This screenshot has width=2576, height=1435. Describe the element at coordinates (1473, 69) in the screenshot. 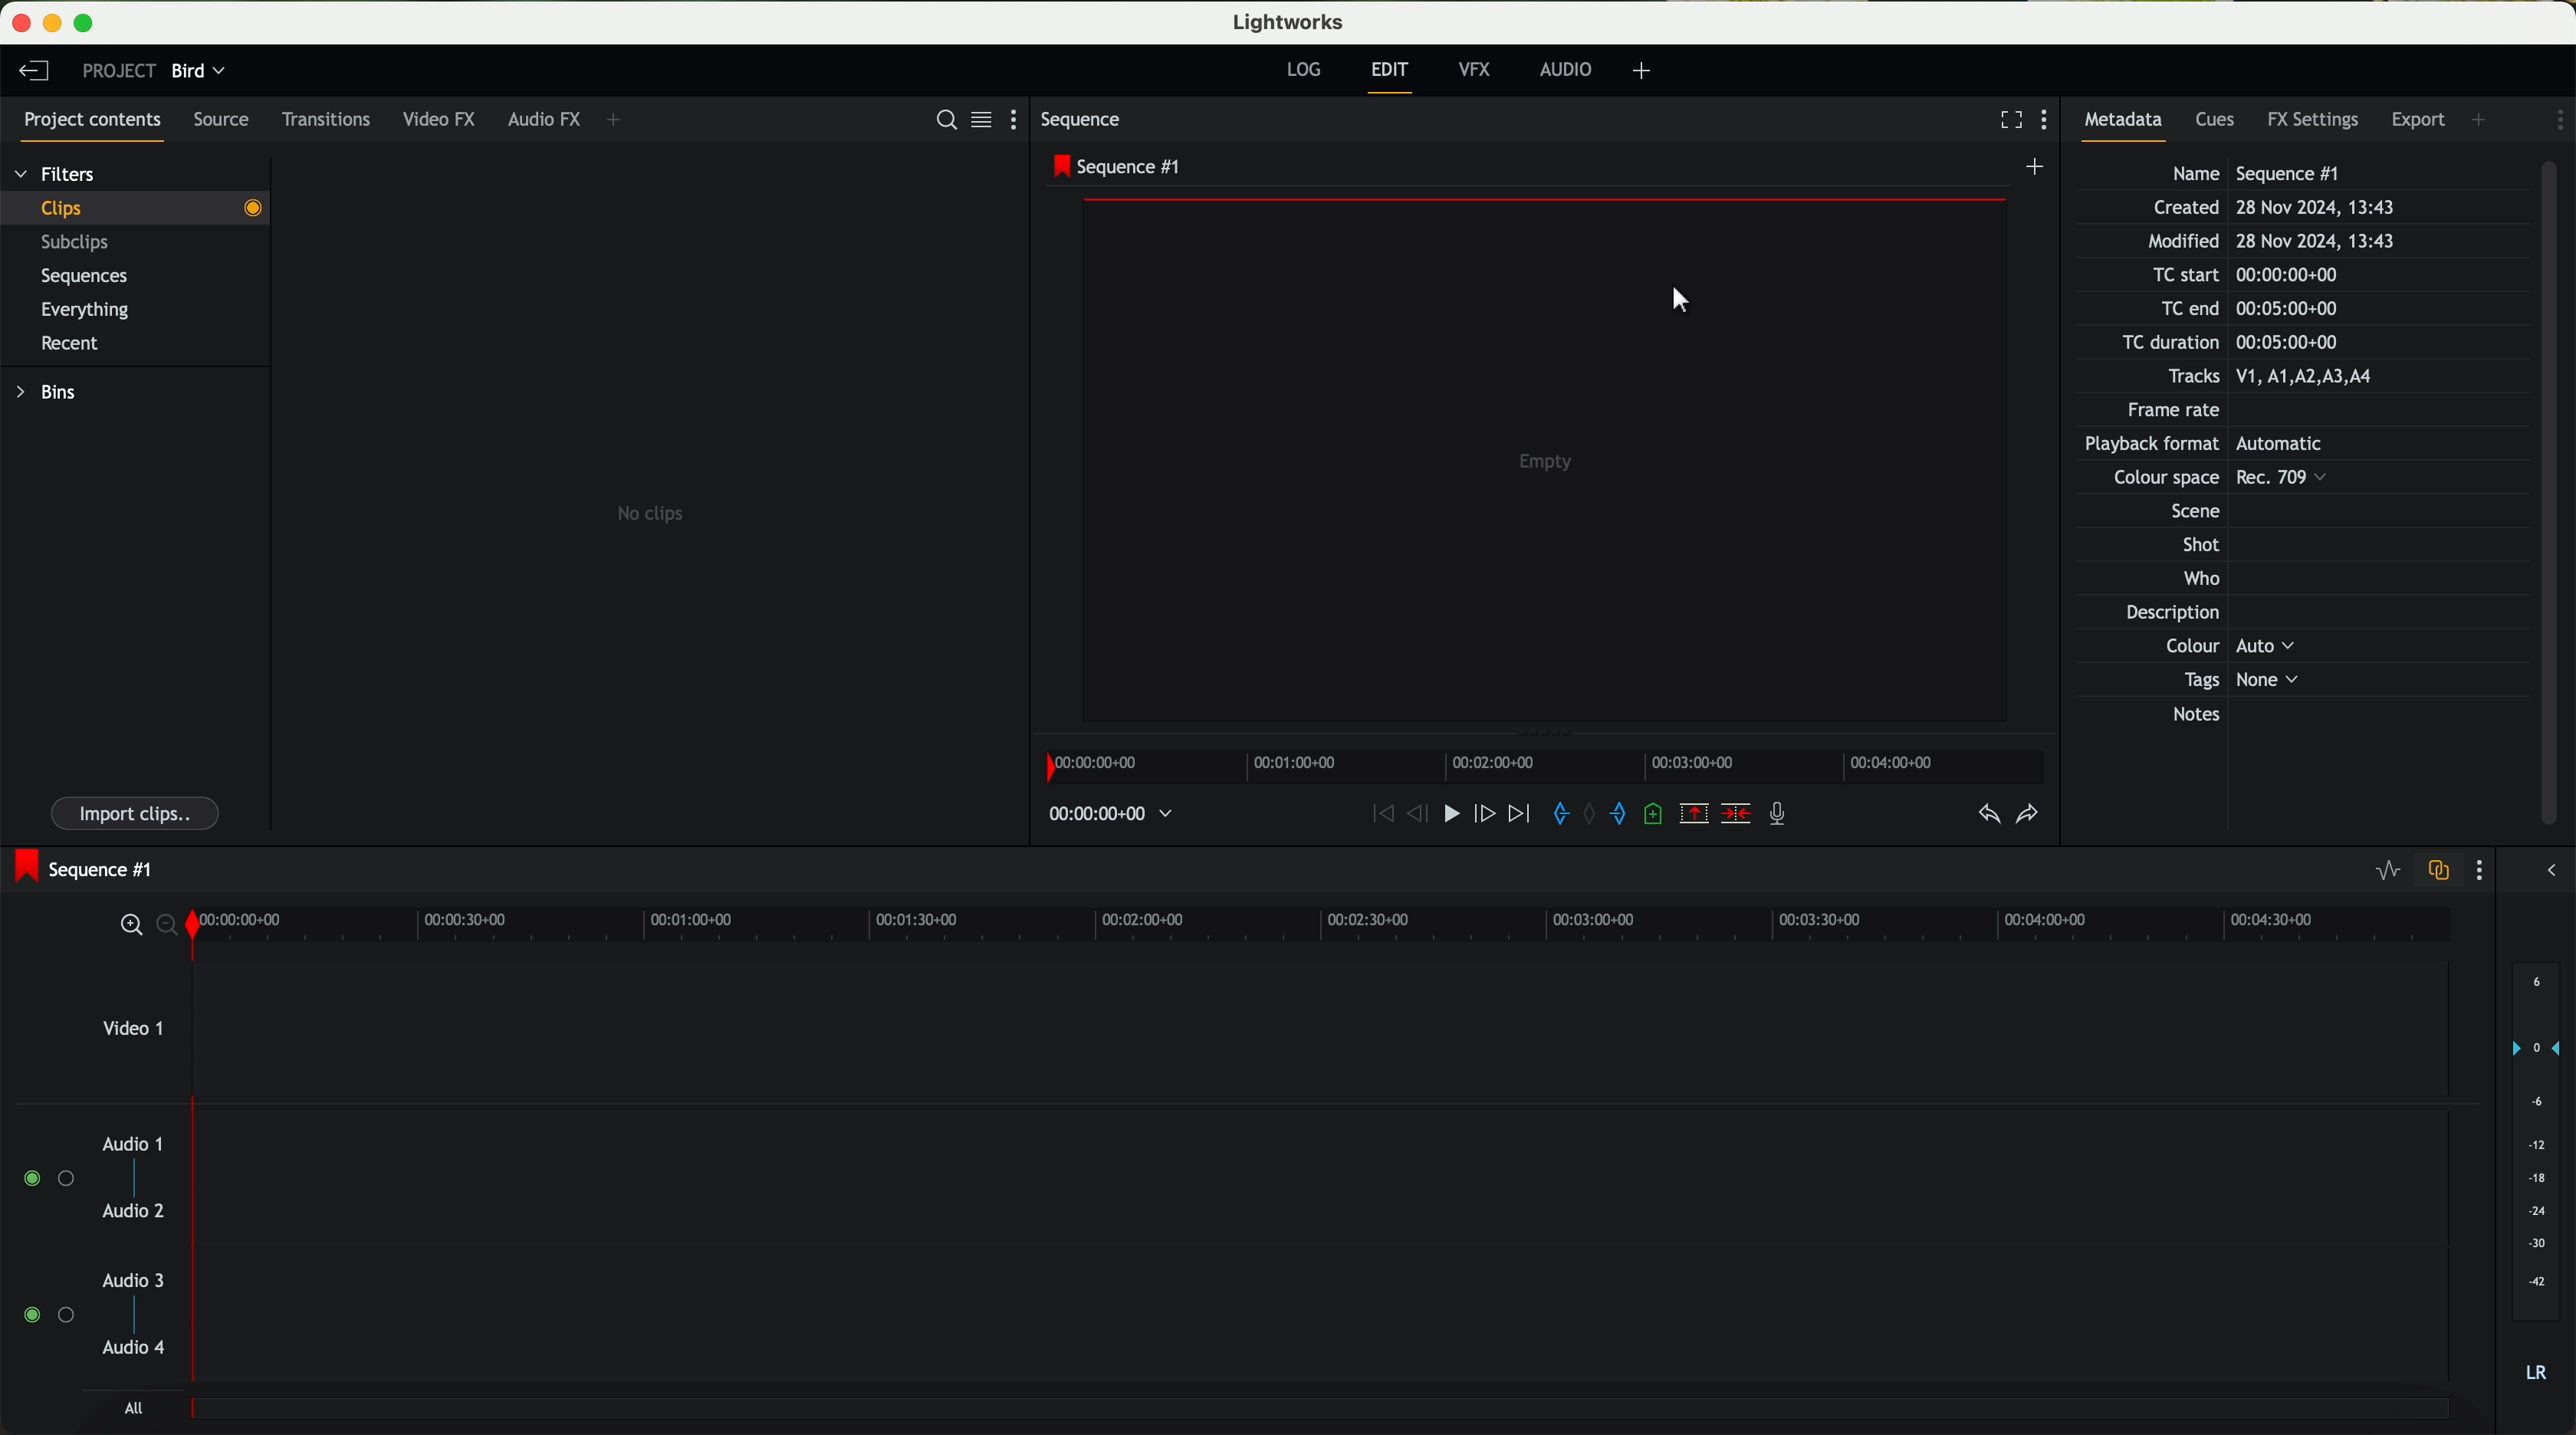

I see `VFX` at that location.